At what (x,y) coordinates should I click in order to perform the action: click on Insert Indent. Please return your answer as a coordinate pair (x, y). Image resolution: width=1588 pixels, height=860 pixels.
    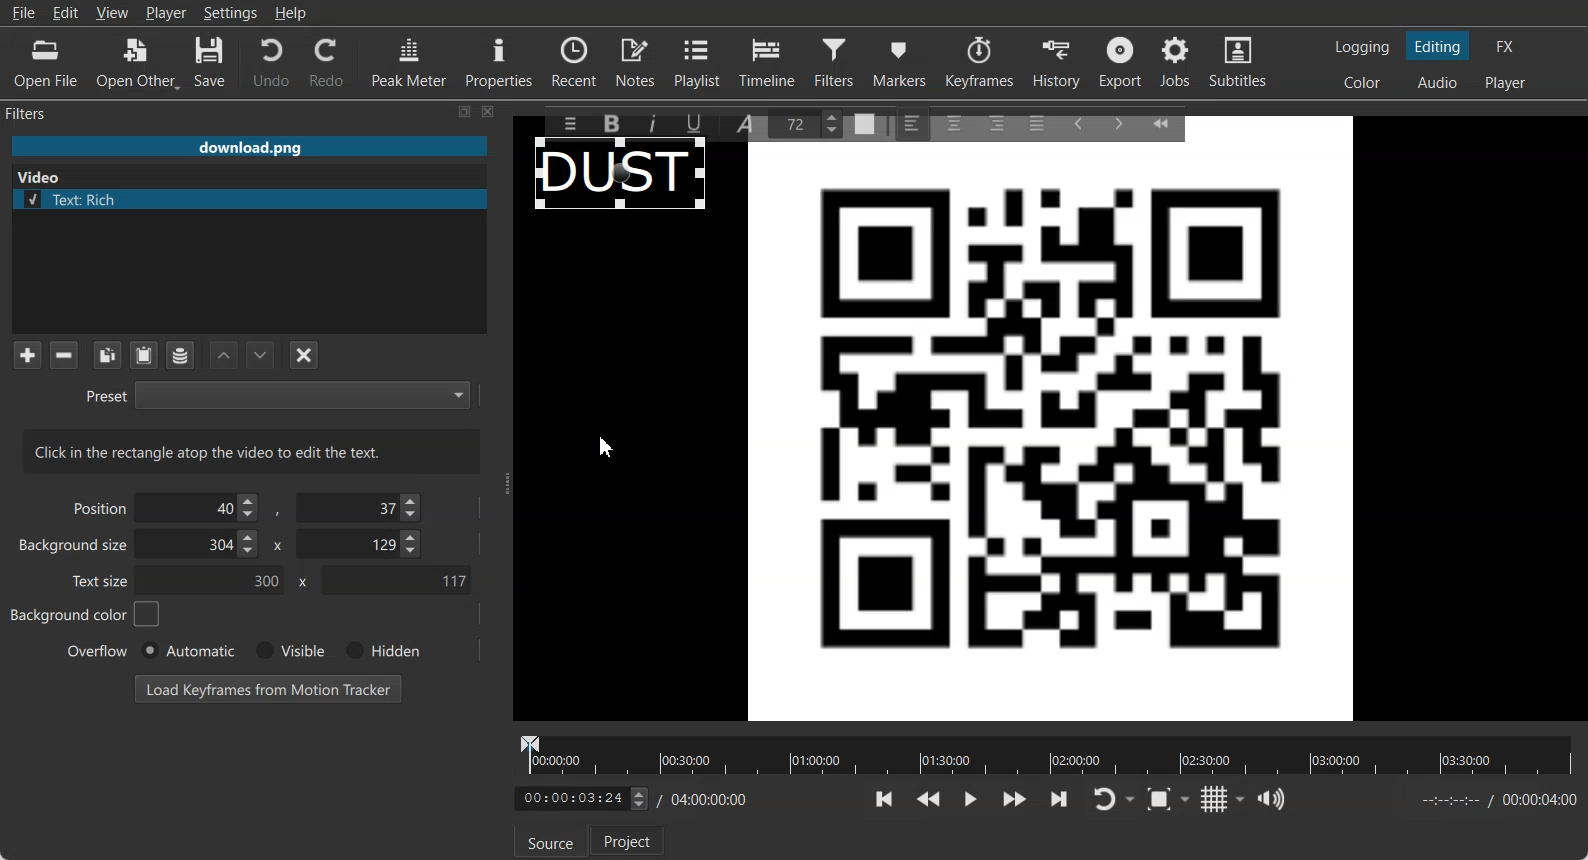
    Looking at the image, I should click on (1119, 124).